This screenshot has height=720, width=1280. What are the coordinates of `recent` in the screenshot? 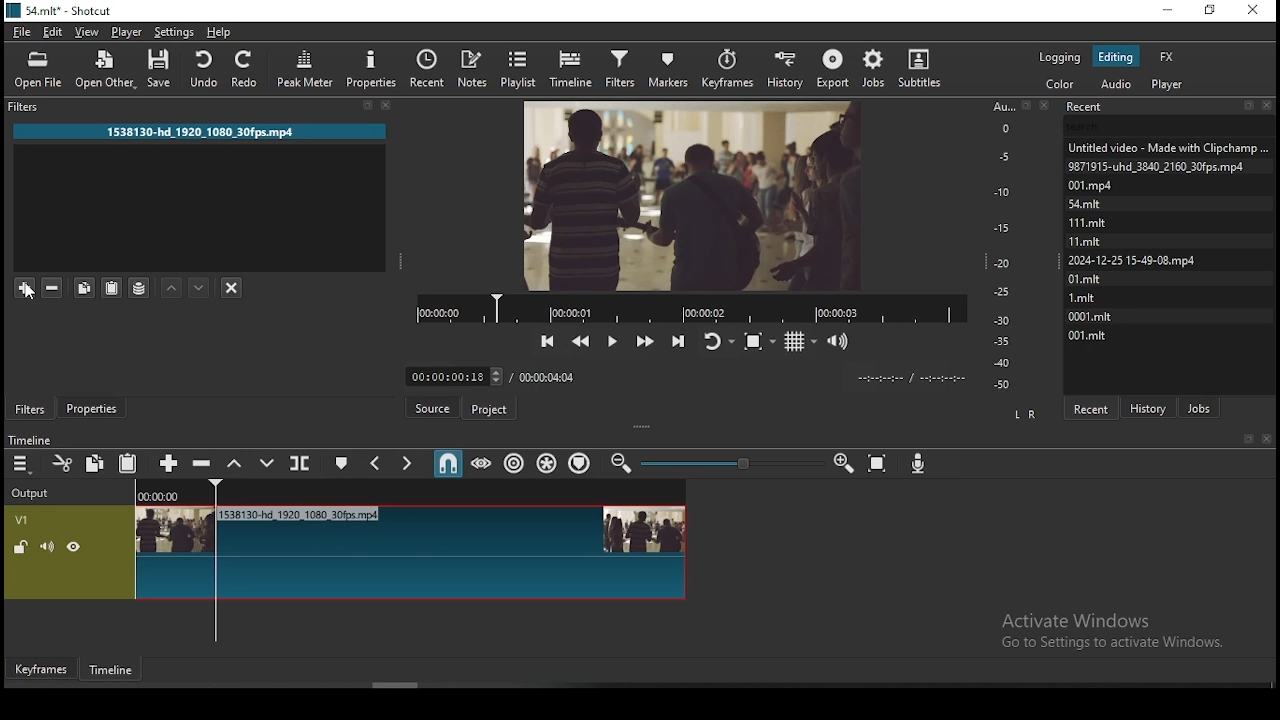 It's located at (1092, 409).